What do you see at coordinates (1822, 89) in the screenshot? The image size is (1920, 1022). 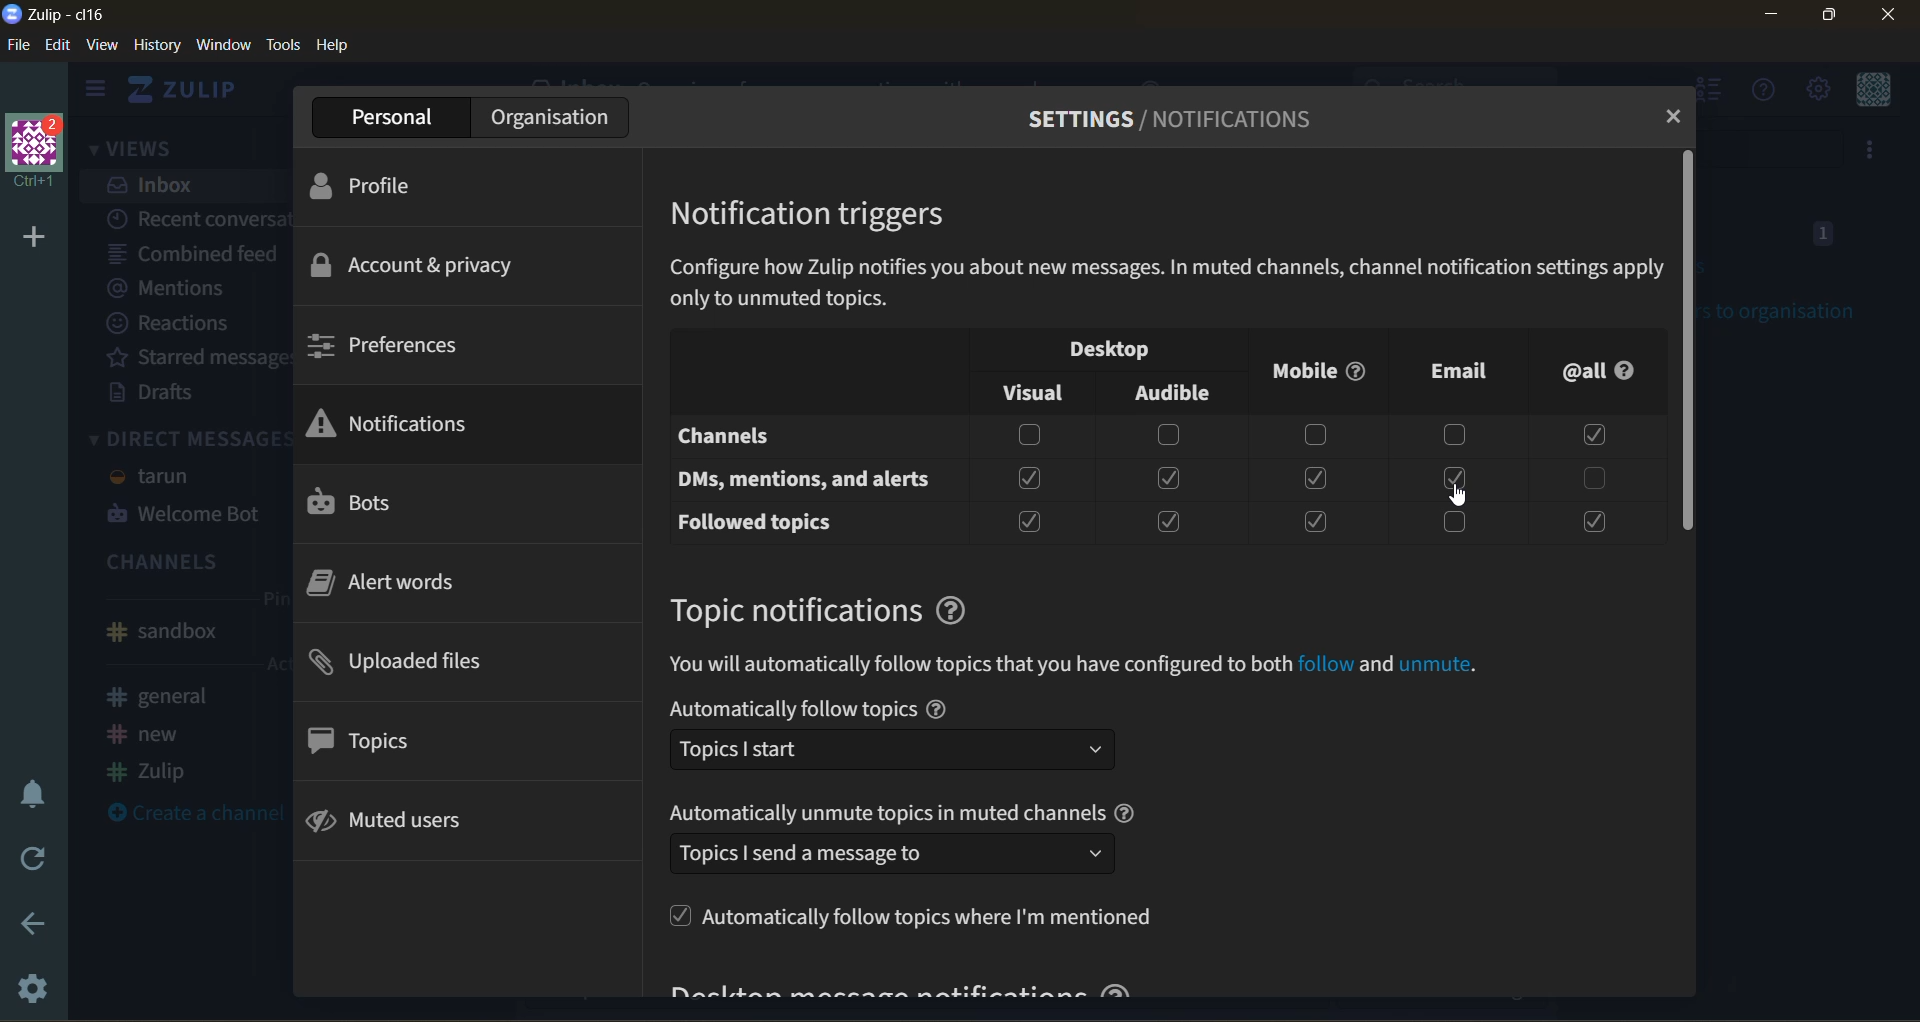 I see `main menu` at bounding box center [1822, 89].